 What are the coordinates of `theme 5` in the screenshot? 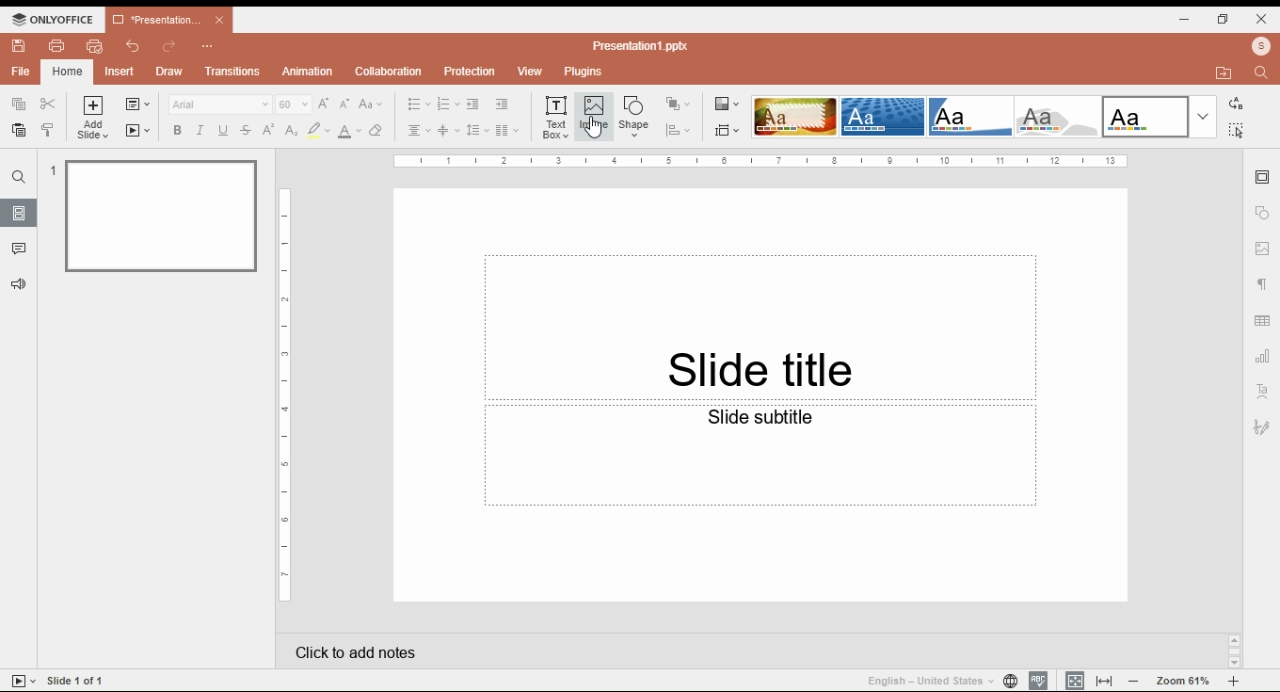 It's located at (1145, 117).